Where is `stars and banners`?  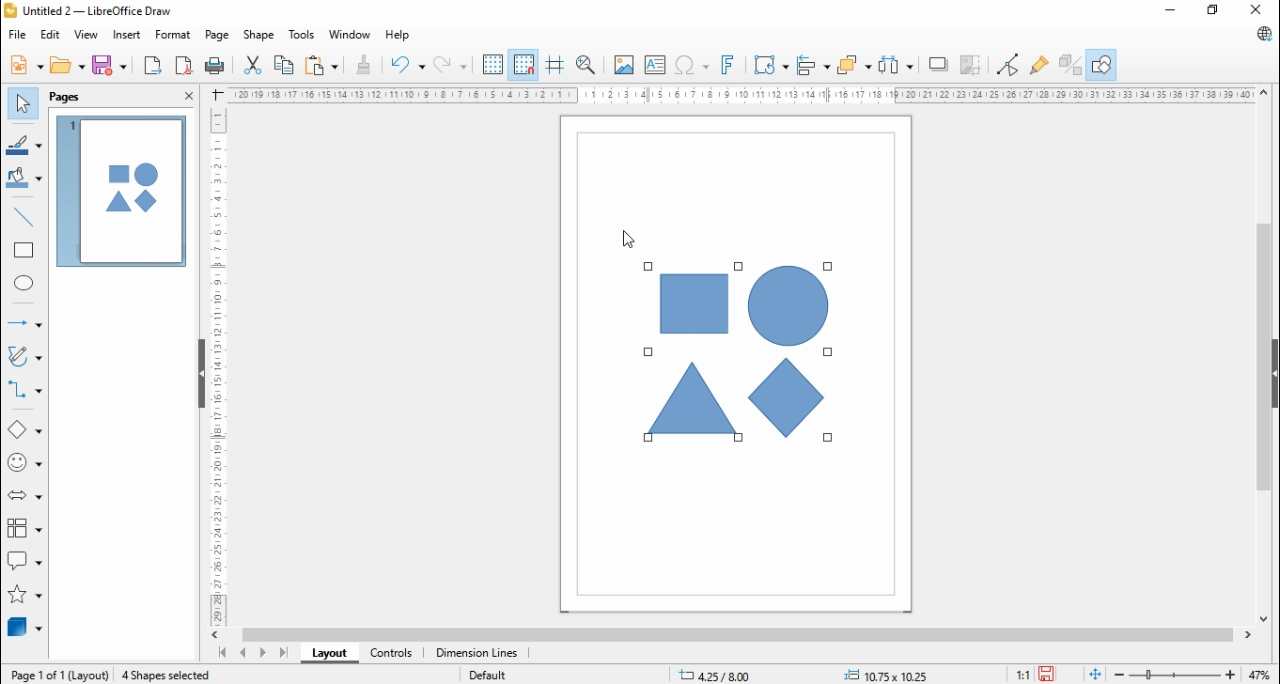 stars and banners is located at coordinates (26, 594).